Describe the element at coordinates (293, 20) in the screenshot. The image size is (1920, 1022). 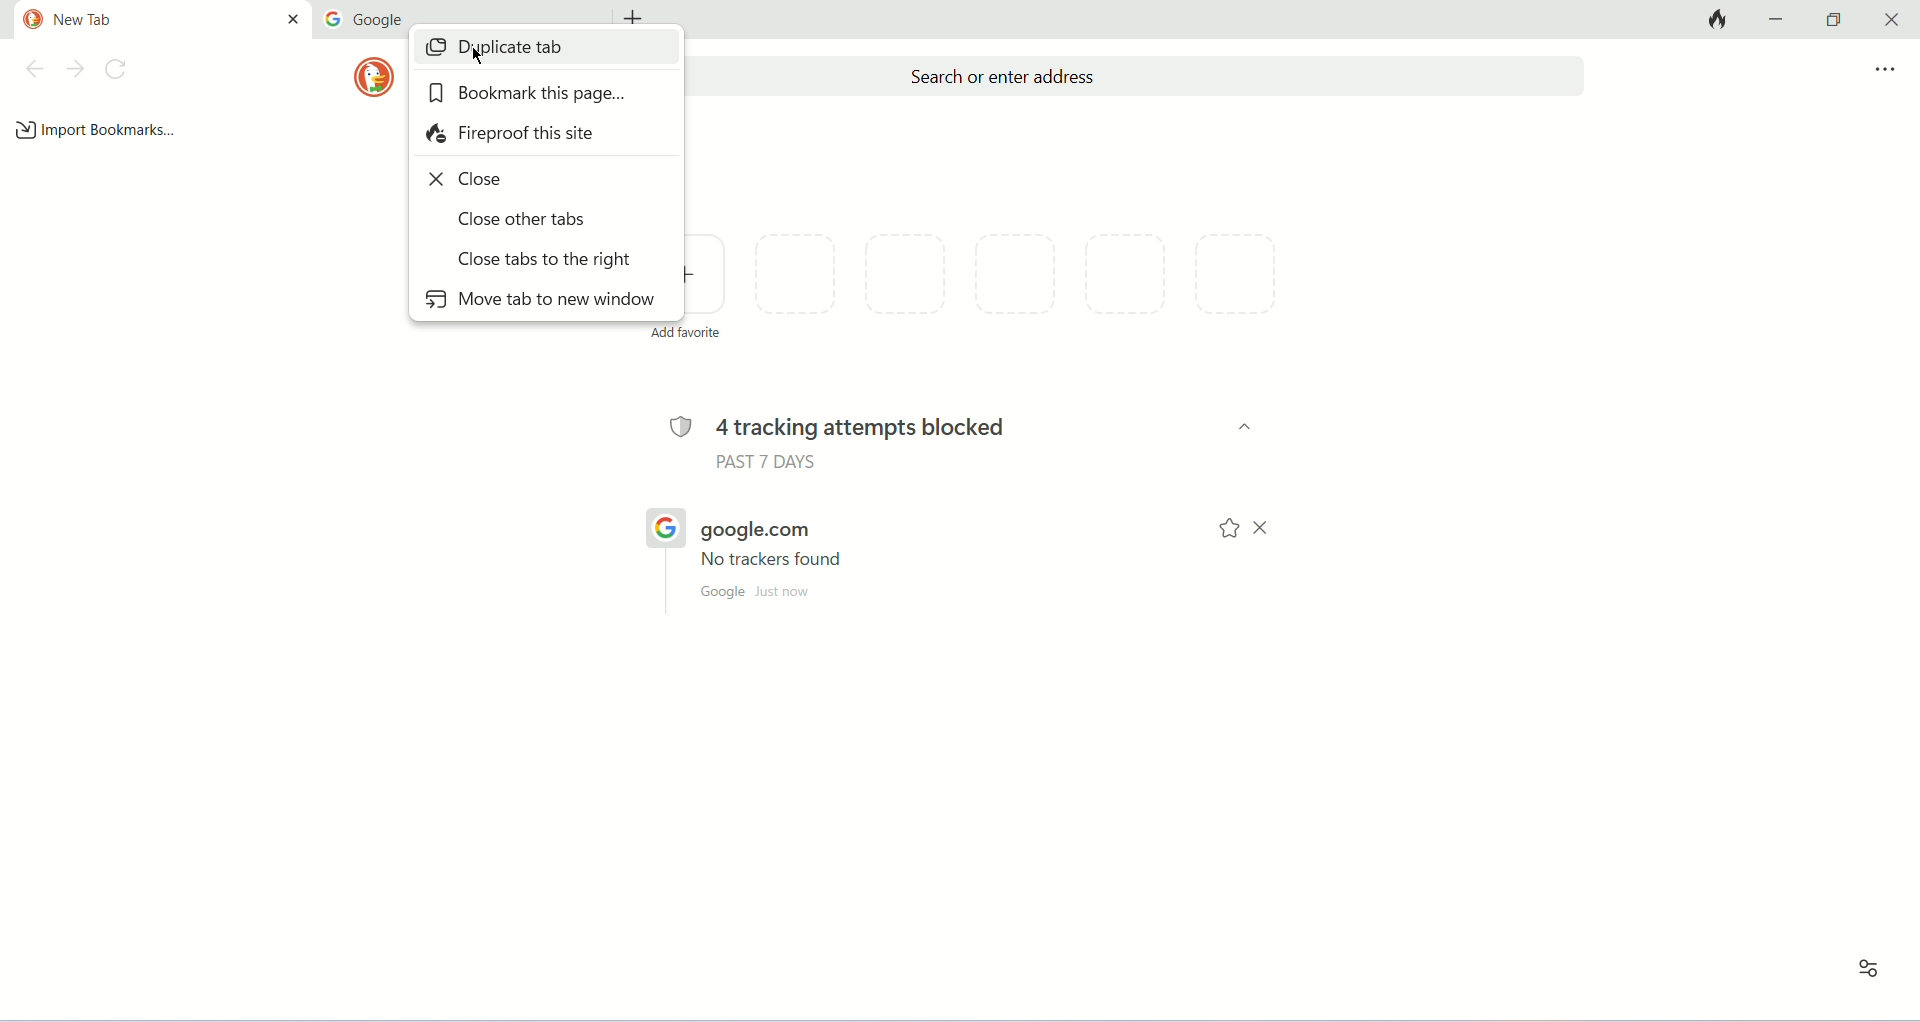
I see `close` at that location.